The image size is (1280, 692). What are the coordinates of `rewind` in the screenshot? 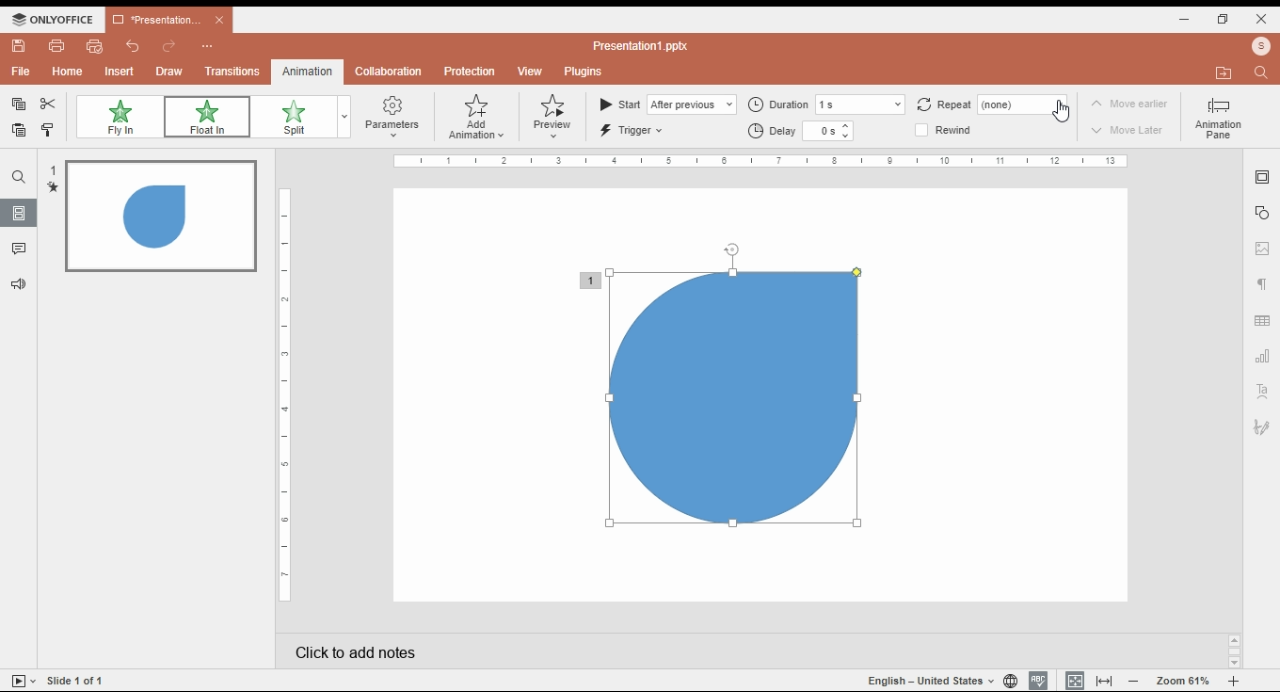 It's located at (952, 131).